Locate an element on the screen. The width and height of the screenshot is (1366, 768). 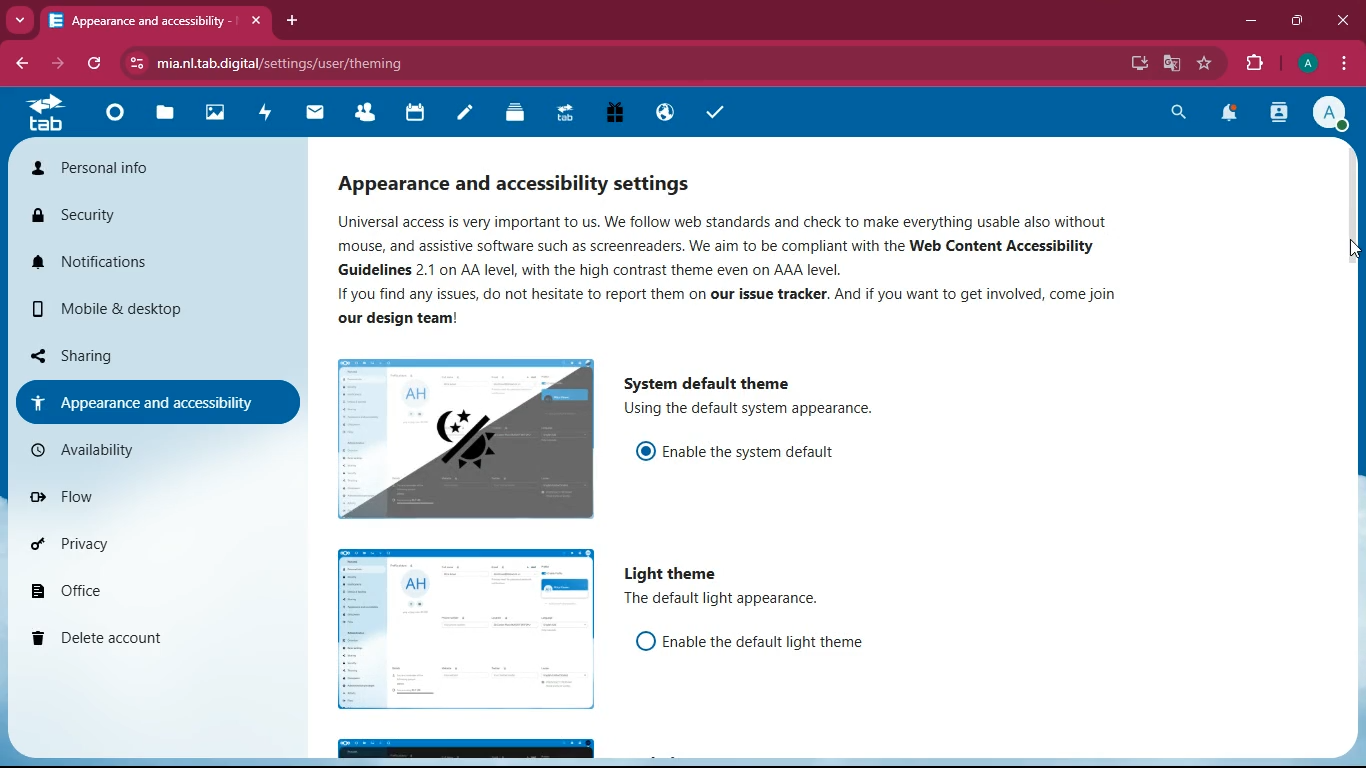
mobile is located at coordinates (144, 304).